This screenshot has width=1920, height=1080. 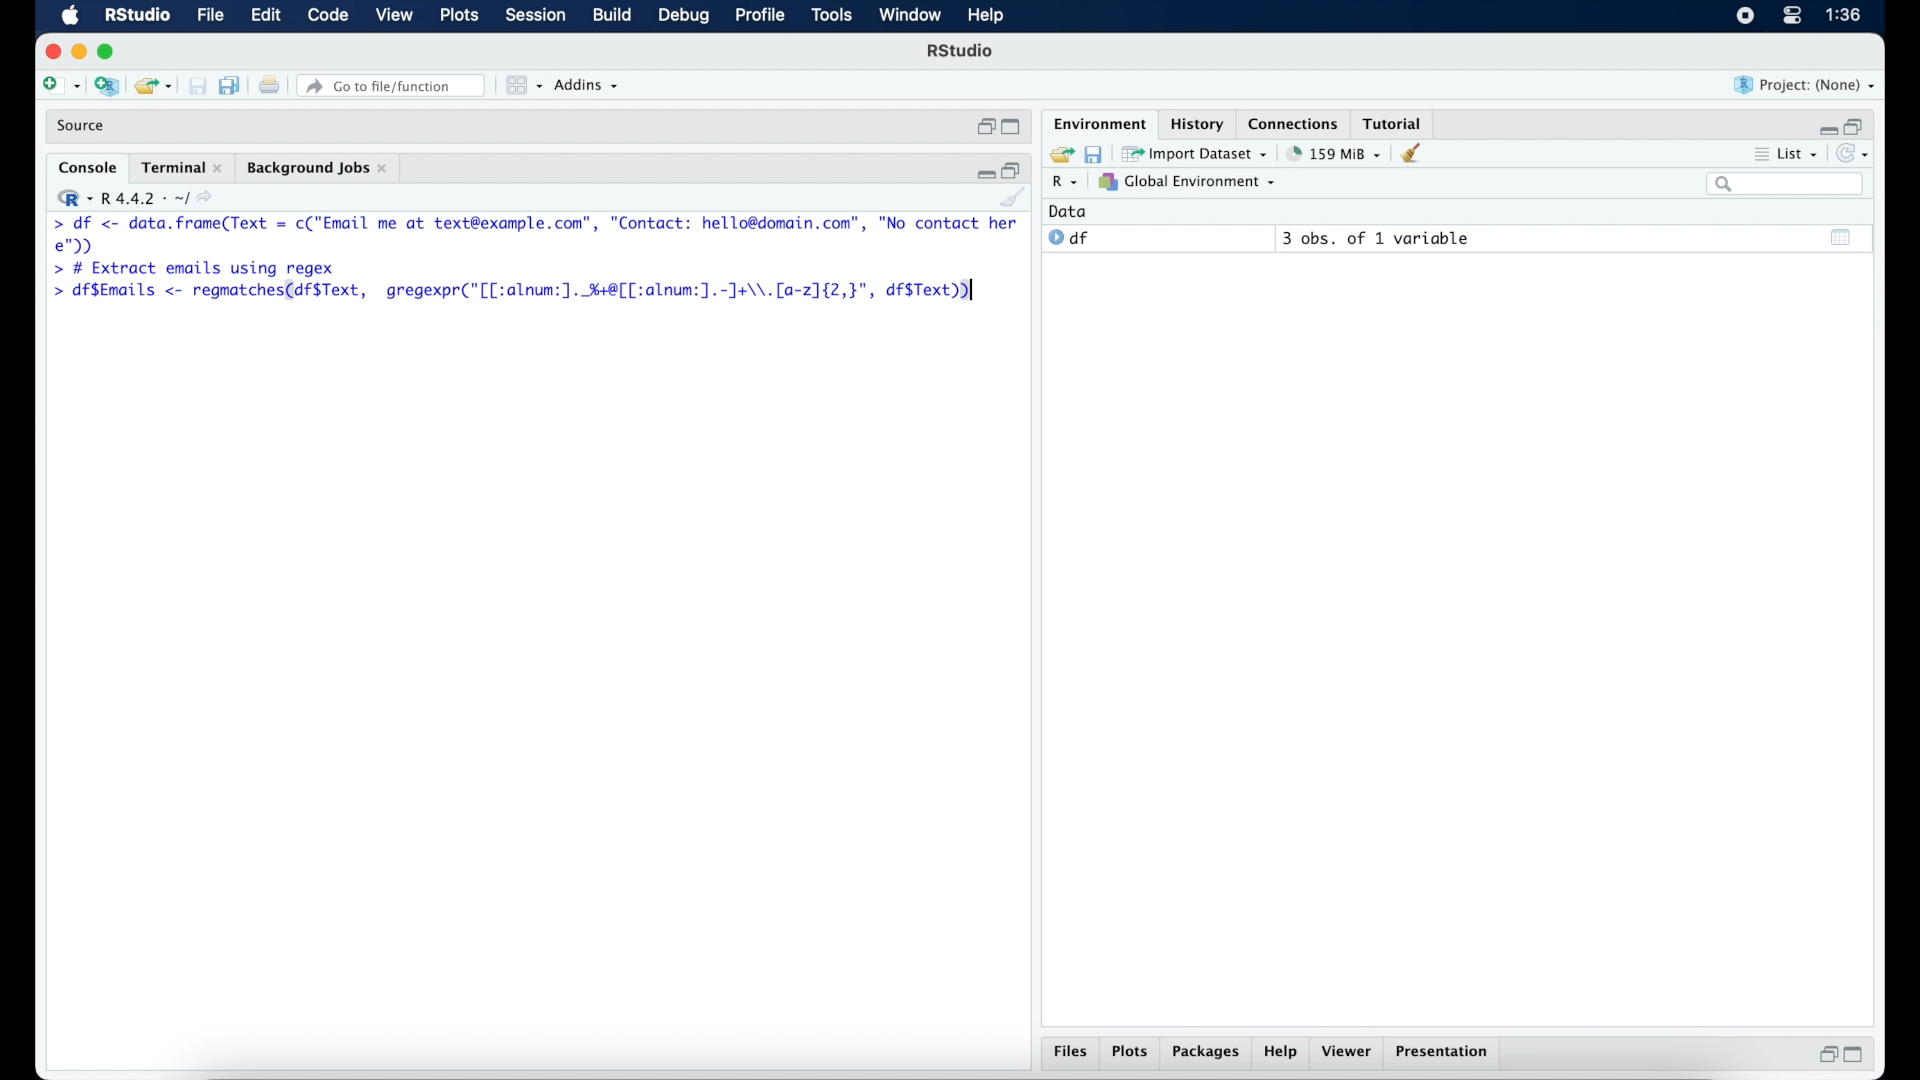 I want to click on Go to file/function, so click(x=391, y=85).